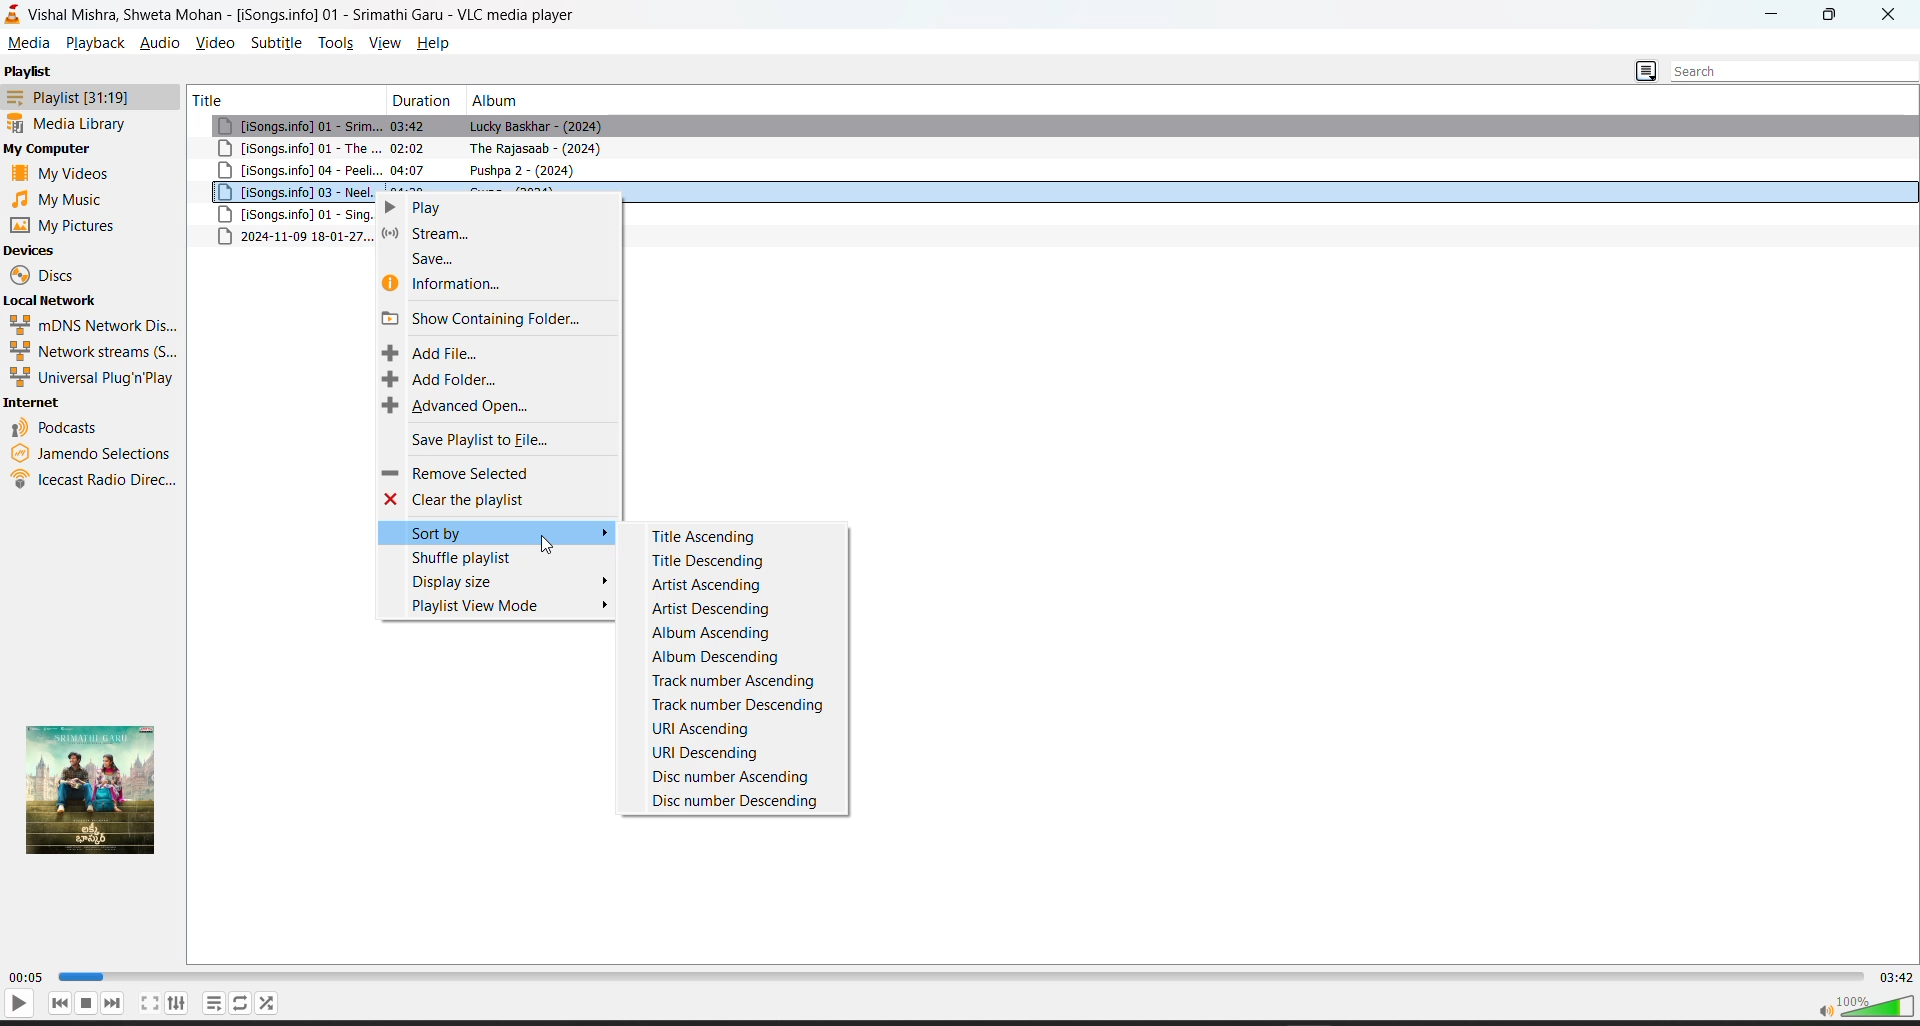 This screenshot has height=1026, width=1920. I want to click on track number ascending, so click(731, 682).